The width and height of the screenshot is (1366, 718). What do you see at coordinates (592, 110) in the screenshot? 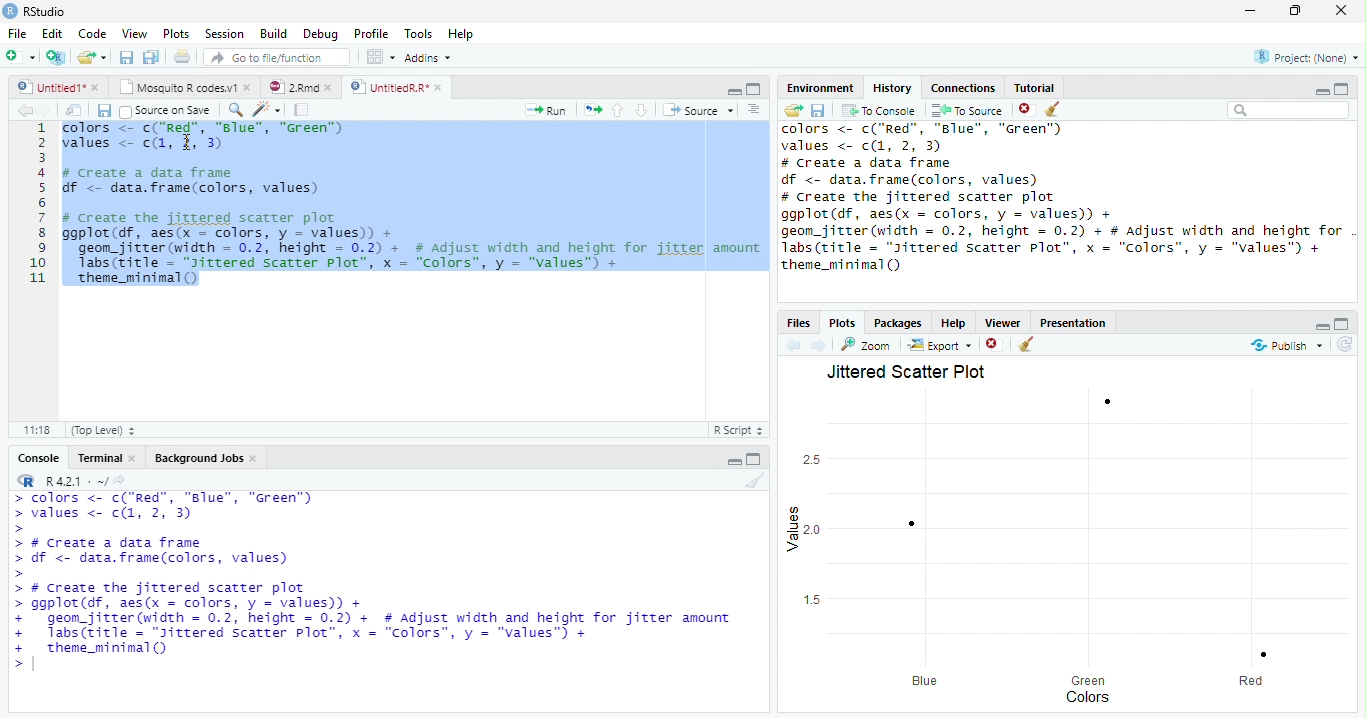
I see `Re-run the previous code region` at bounding box center [592, 110].